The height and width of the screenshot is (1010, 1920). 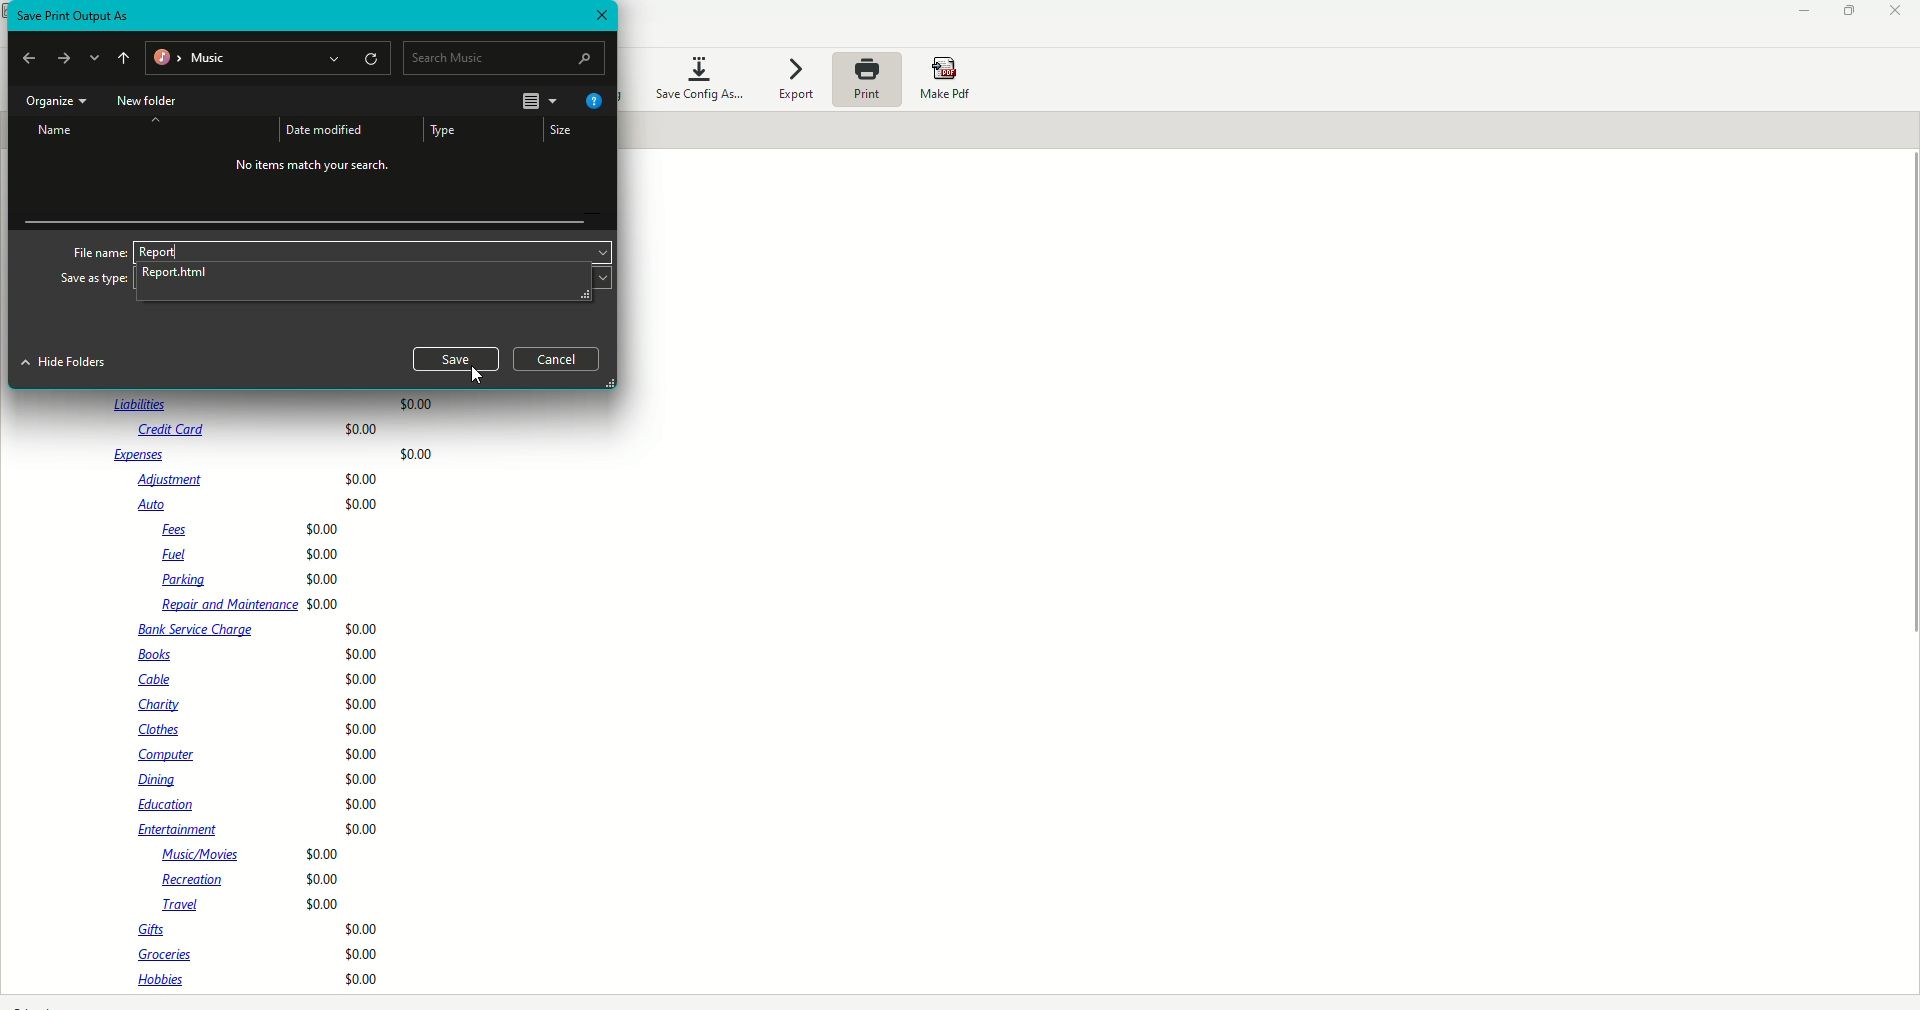 What do you see at coordinates (155, 119) in the screenshot?
I see `Move up` at bounding box center [155, 119].